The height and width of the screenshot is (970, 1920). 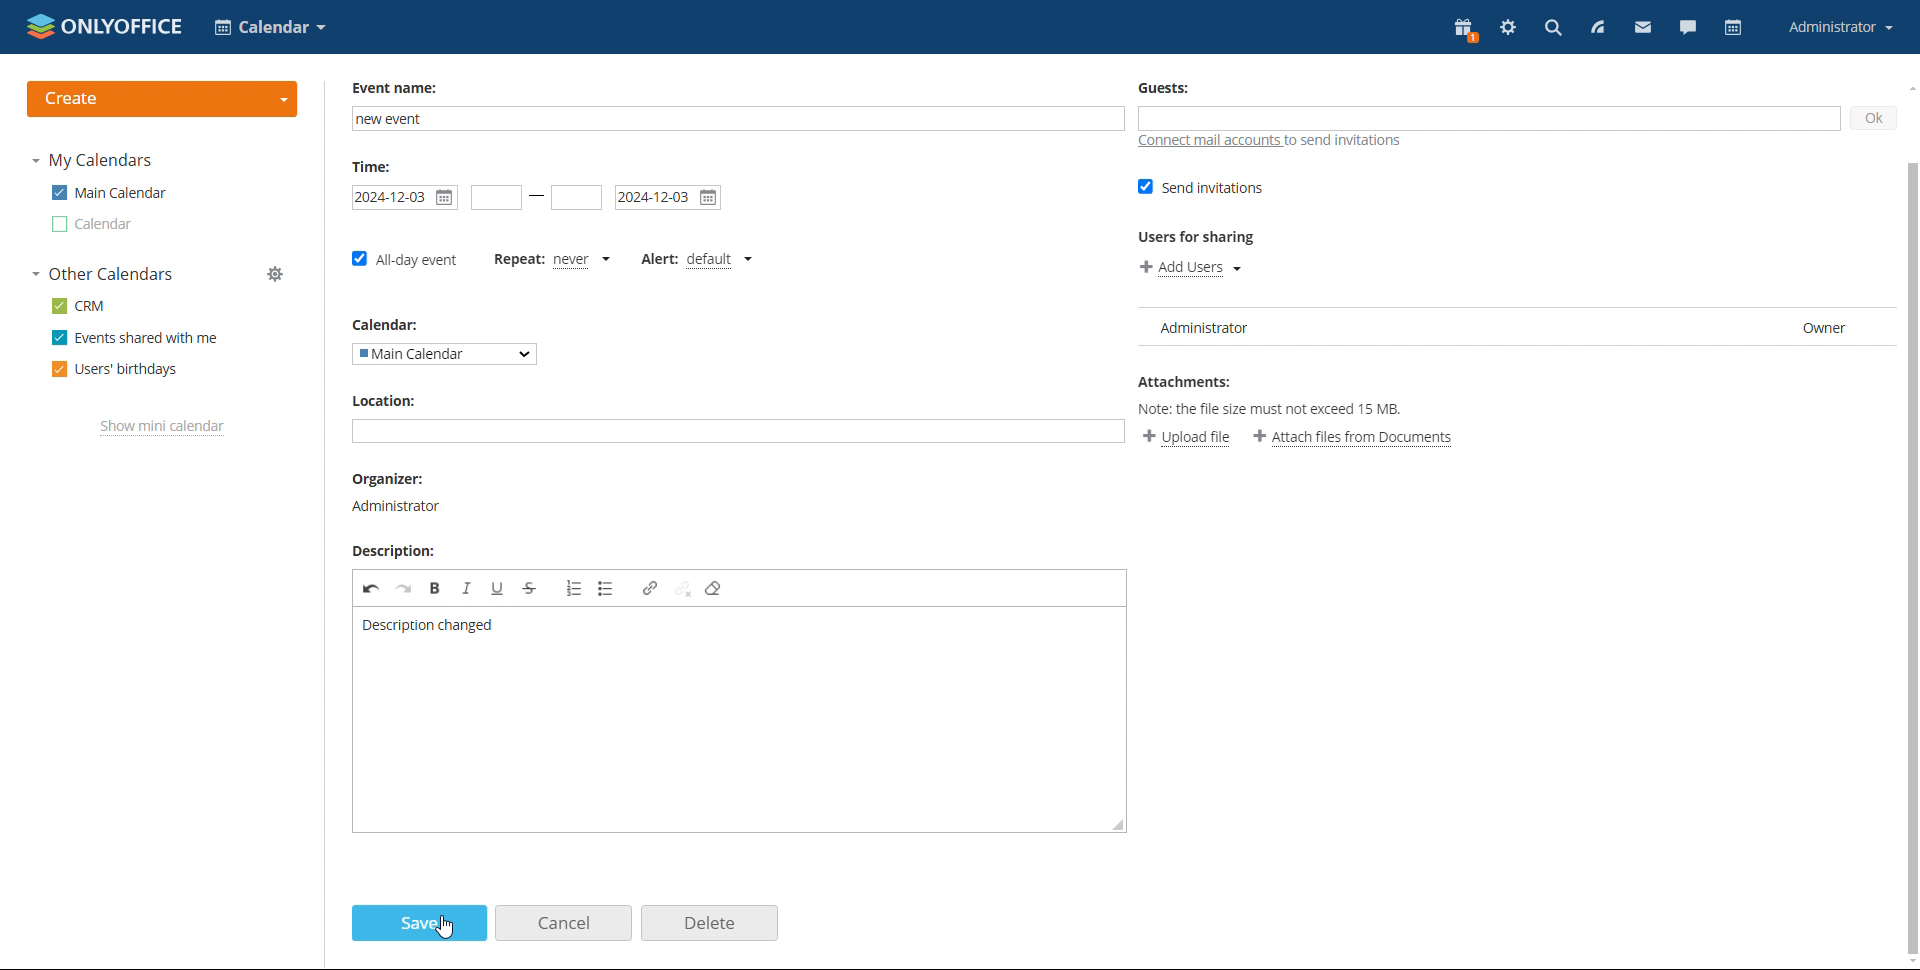 I want to click on add guests, so click(x=1483, y=119).